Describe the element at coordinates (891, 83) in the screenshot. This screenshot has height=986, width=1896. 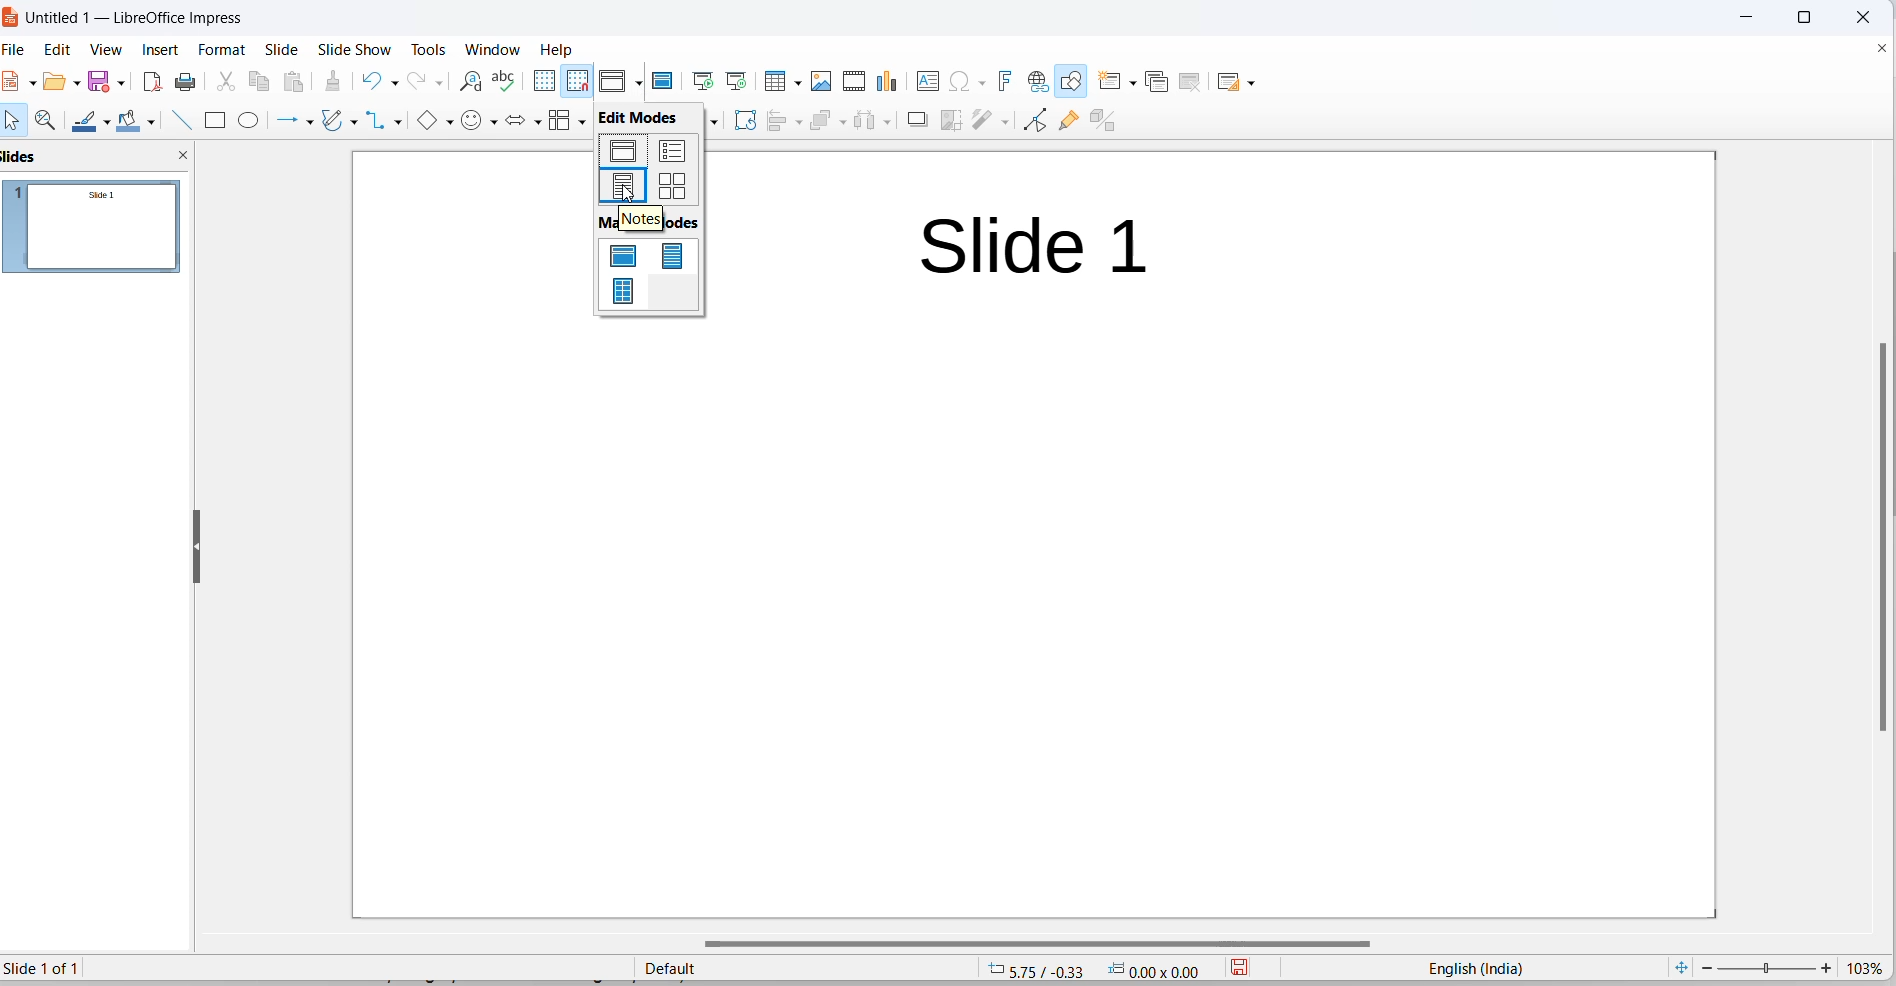
I see `insert chart` at that location.